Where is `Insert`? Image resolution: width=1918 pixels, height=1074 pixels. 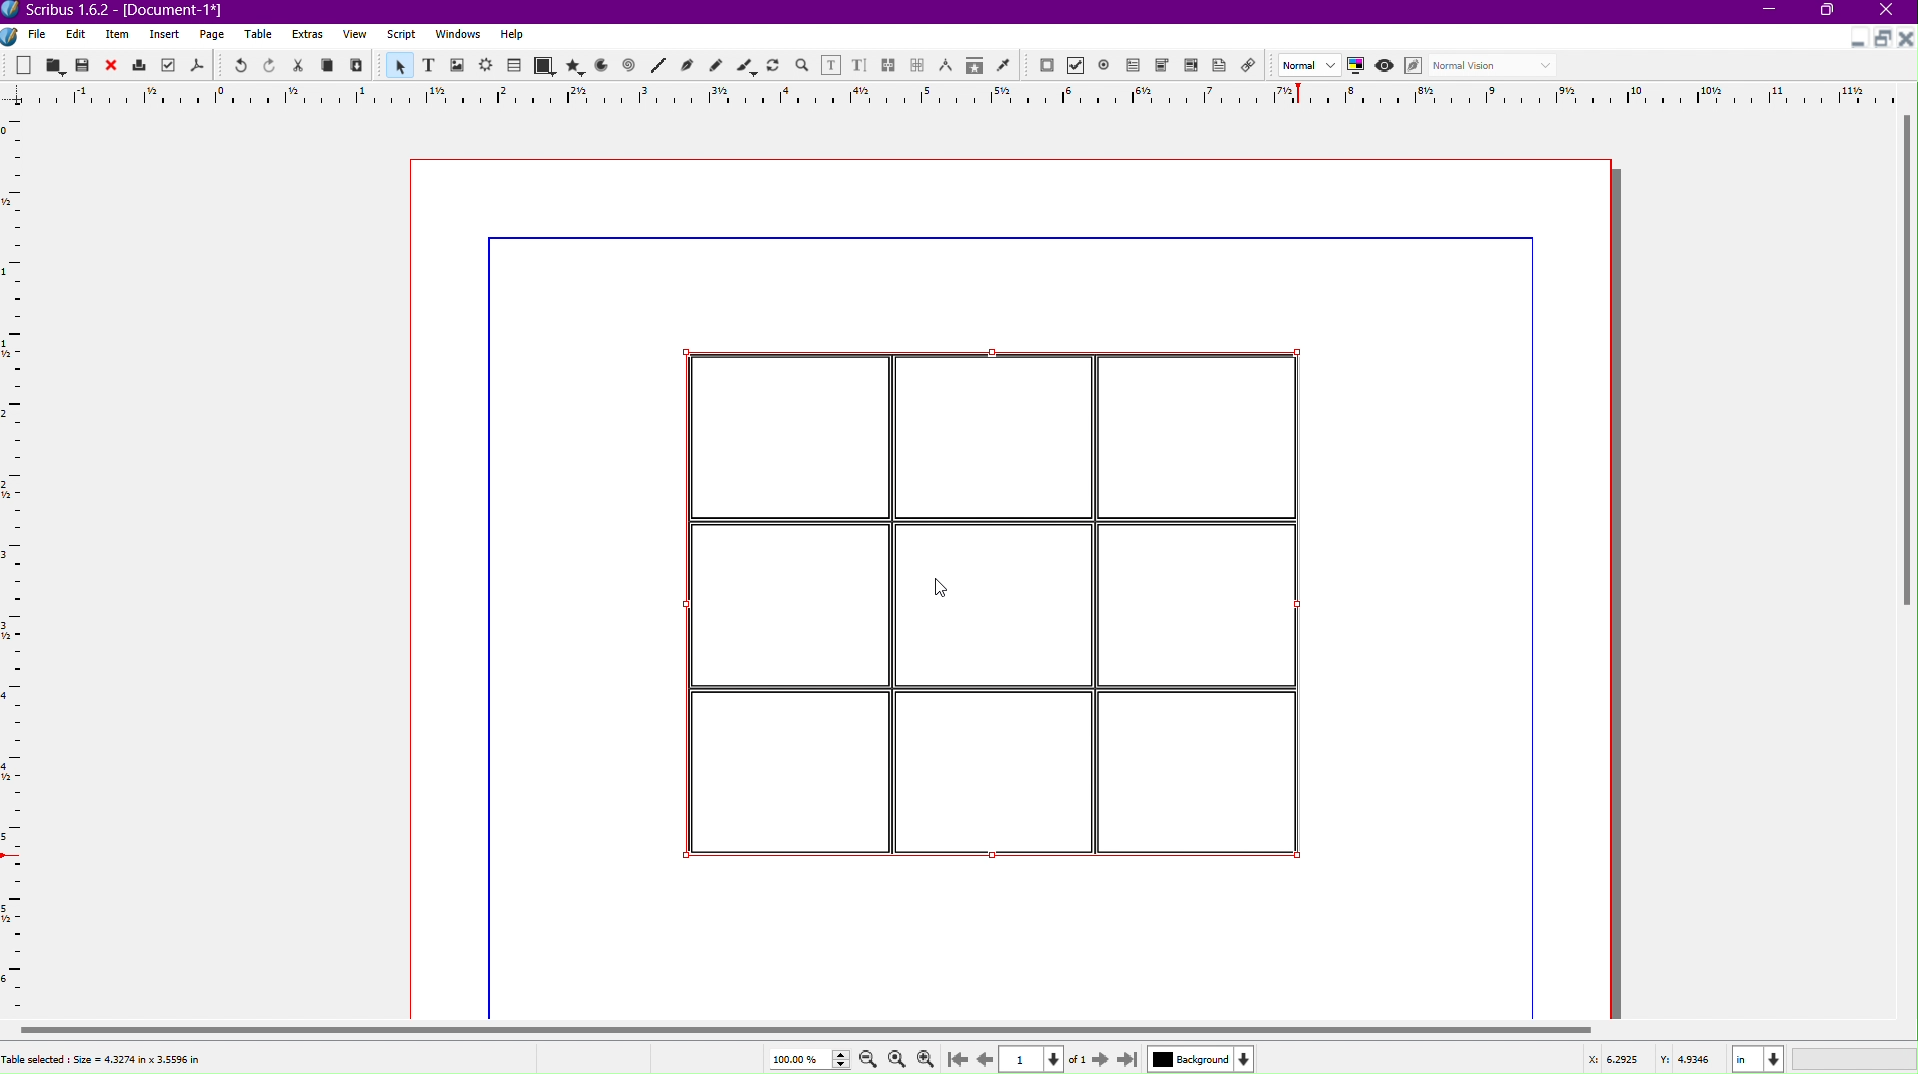
Insert is located at coordinates (165, 35).